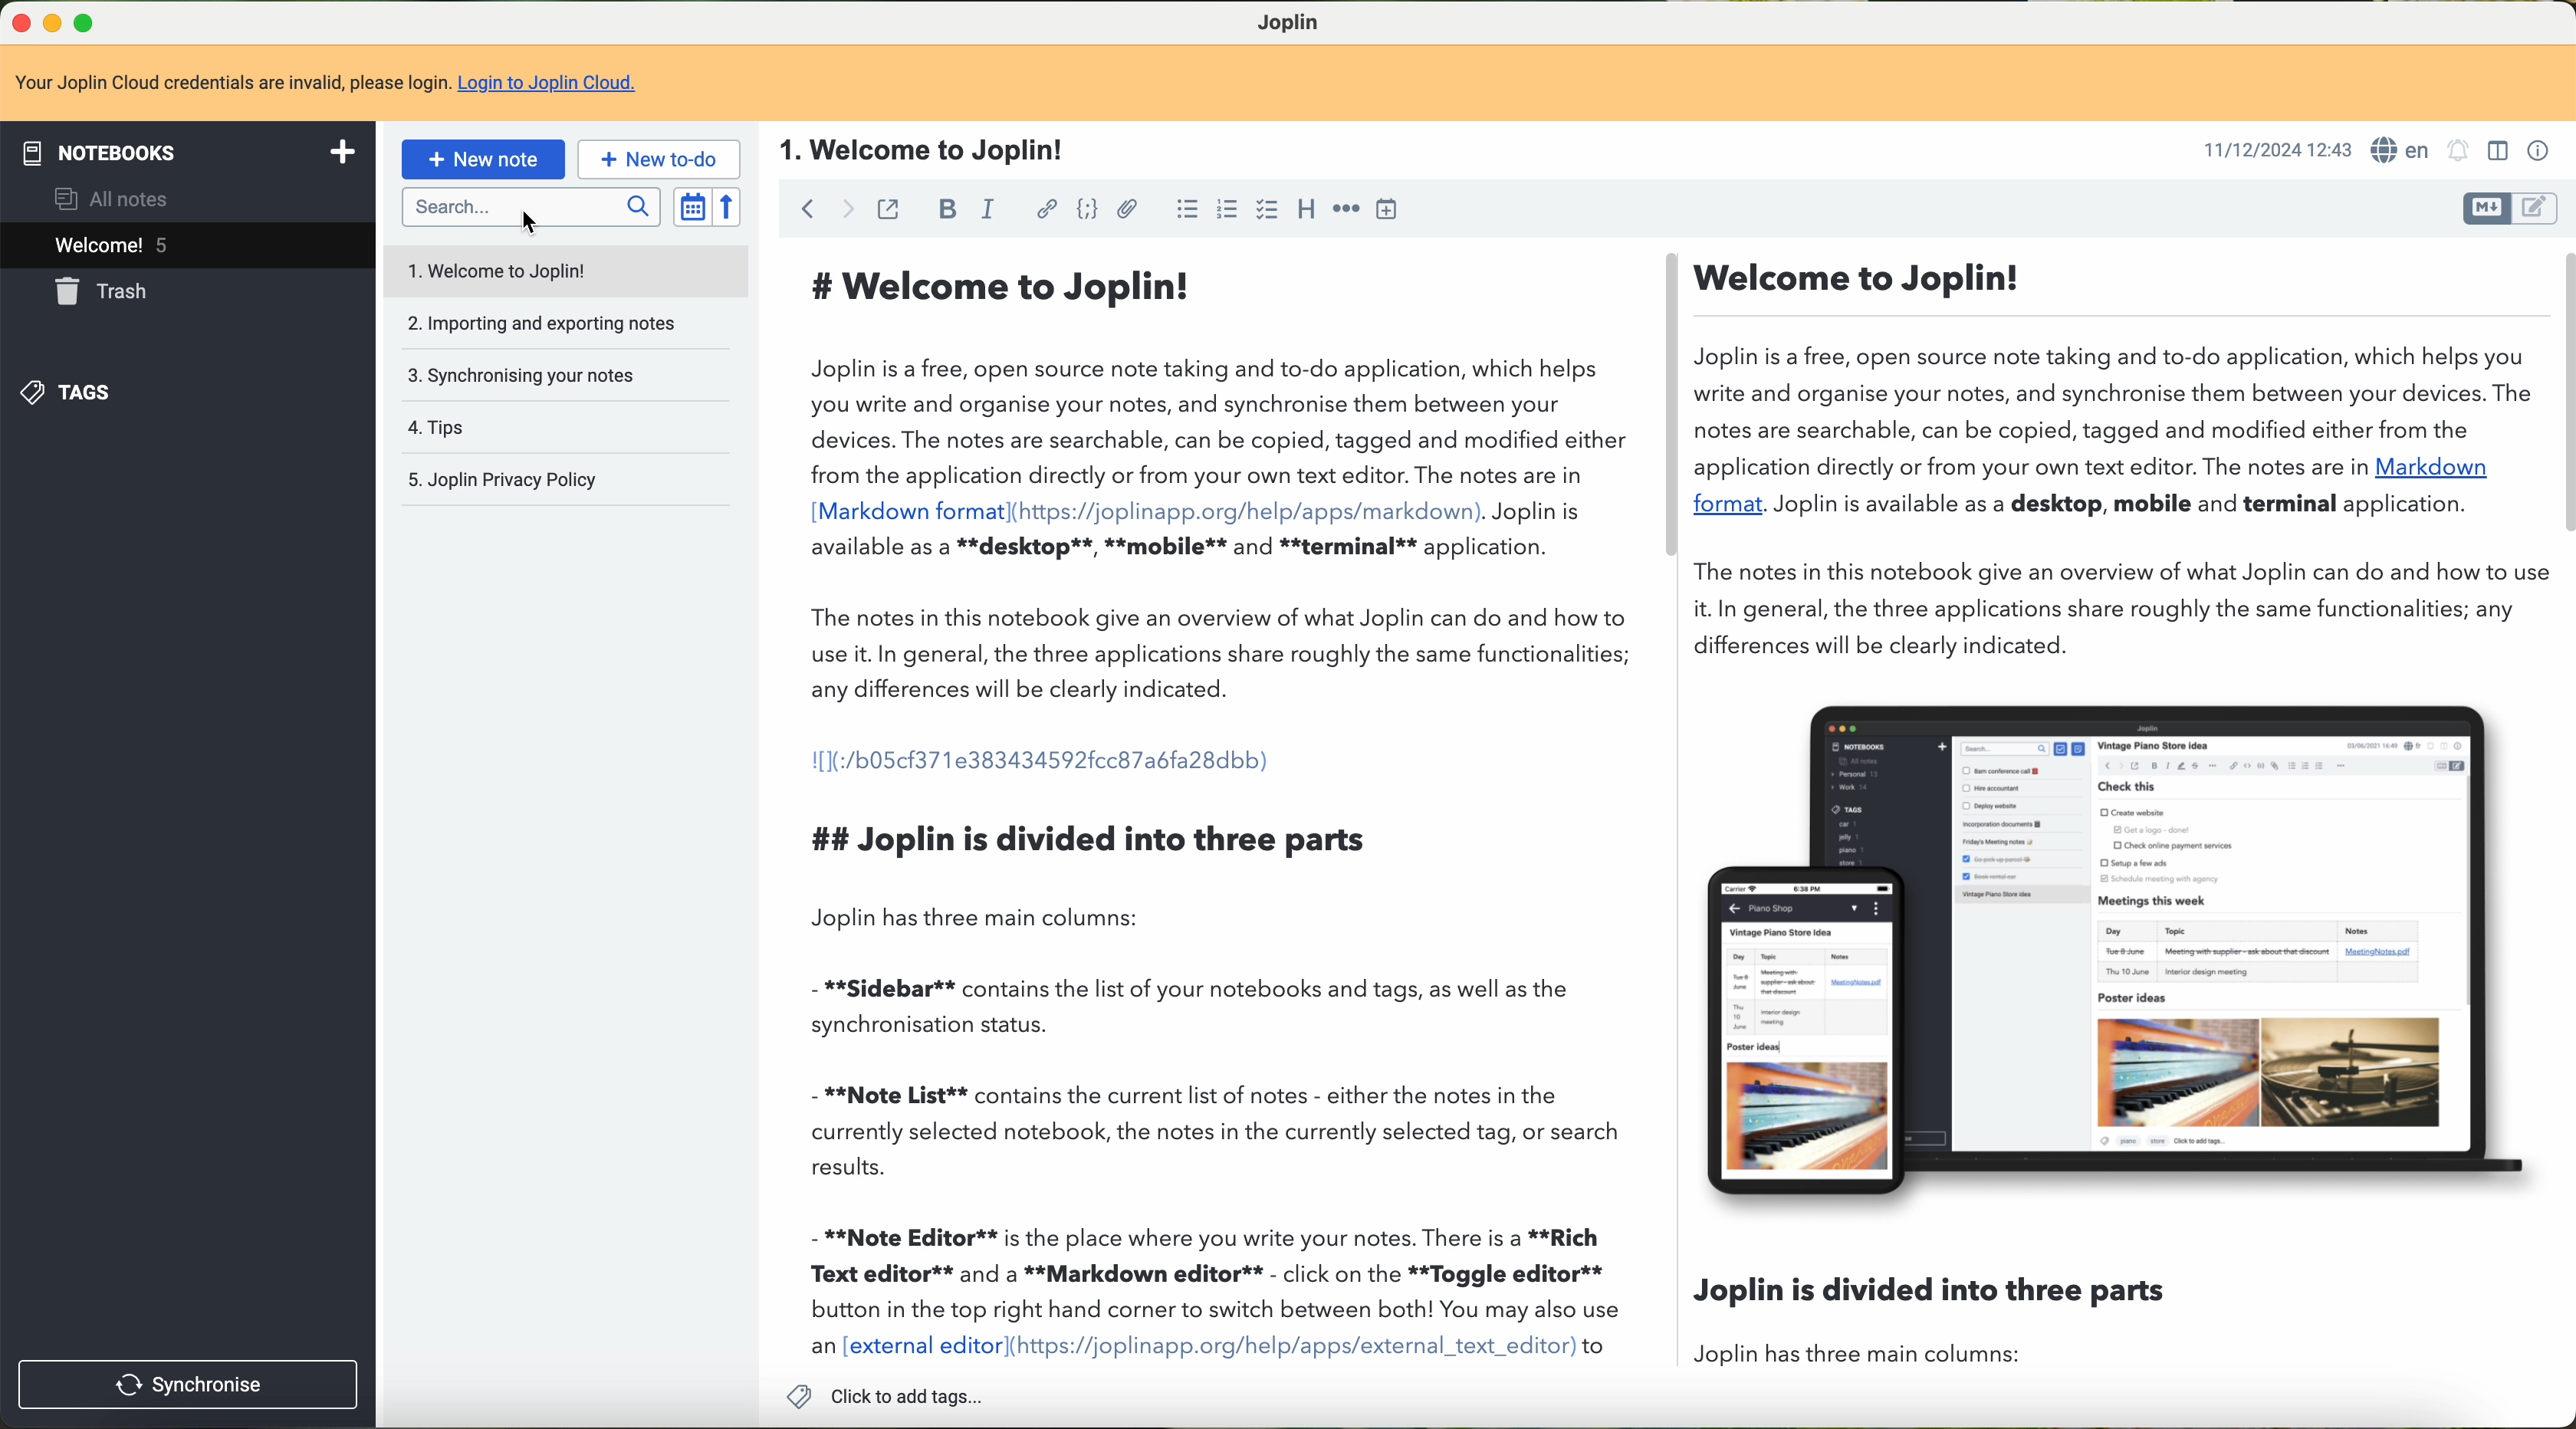 This screenshot has width=2576, height=1429. What do you see at coordinates (1291, 20) in the screenshot?
I see `Joplin` at bounding box center [1291, 20].